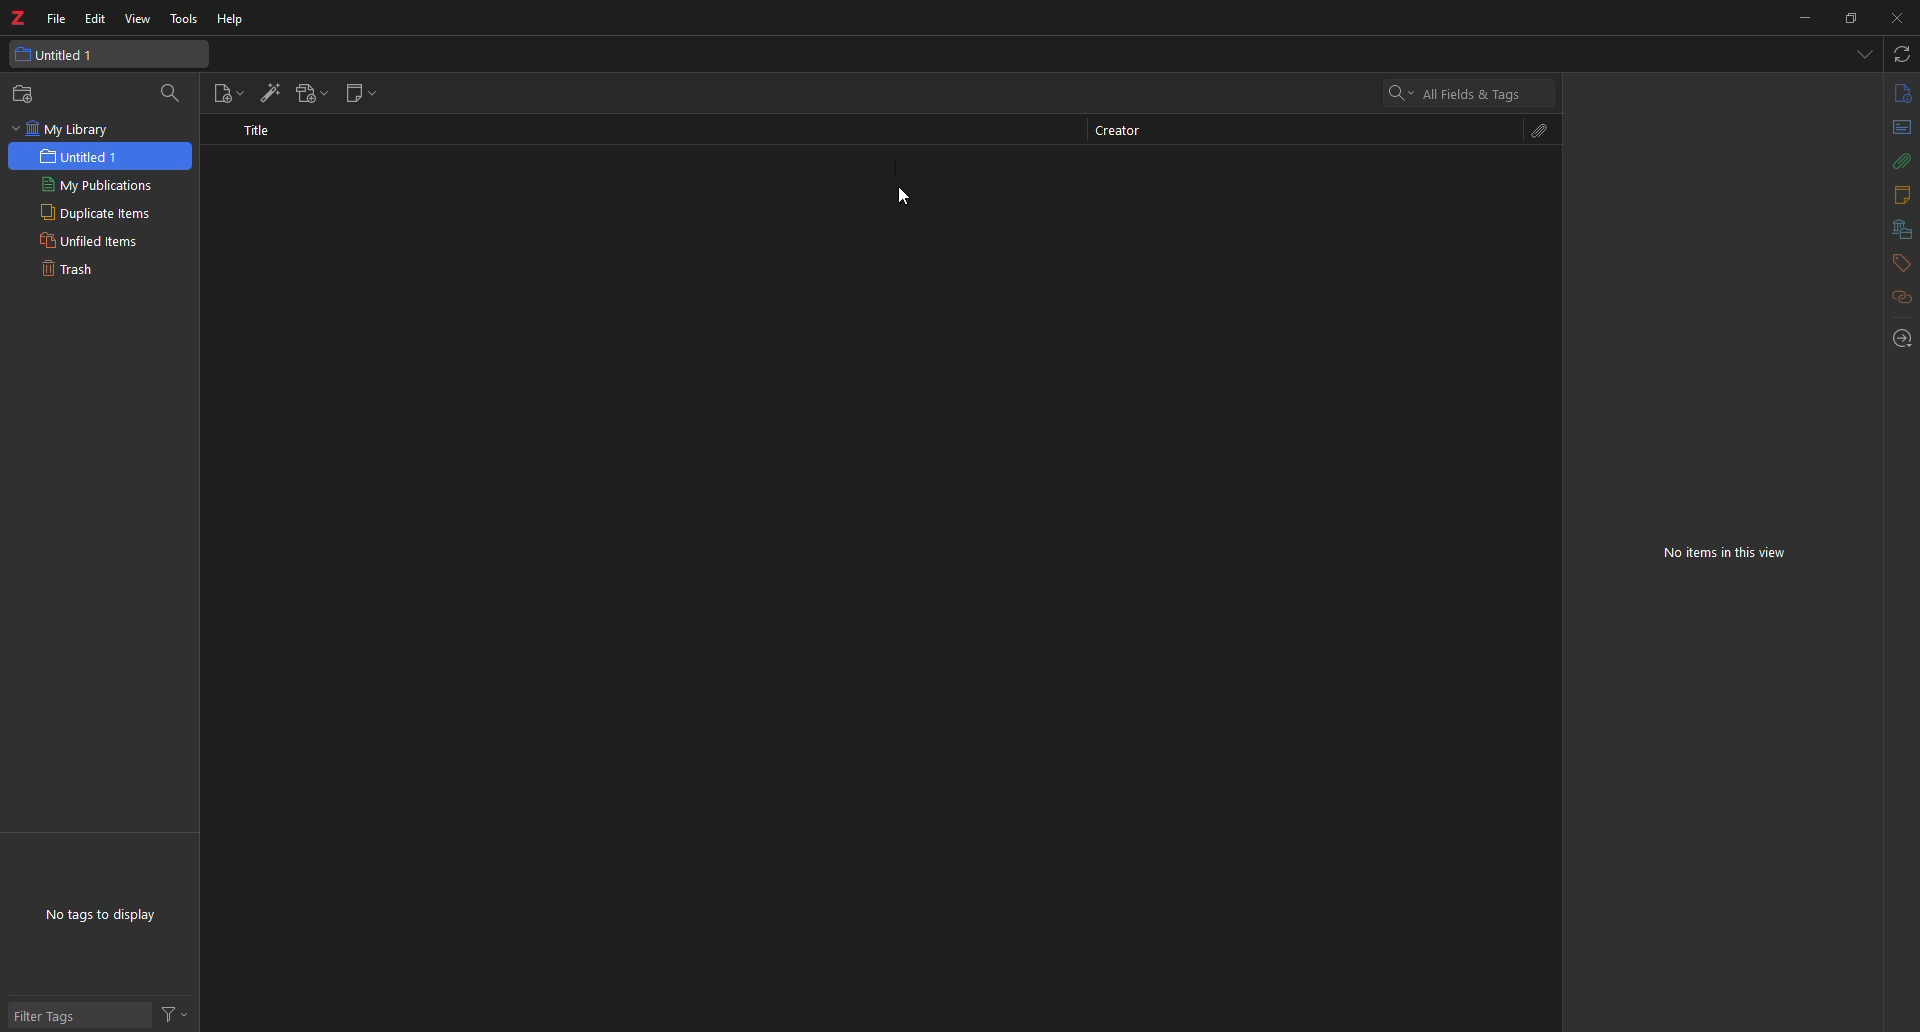 This screenshot has height=1032, width=1920. What do you see at coordinates (257, 130) in the screenshot?
I see `title` at bounding box center [257, 130].